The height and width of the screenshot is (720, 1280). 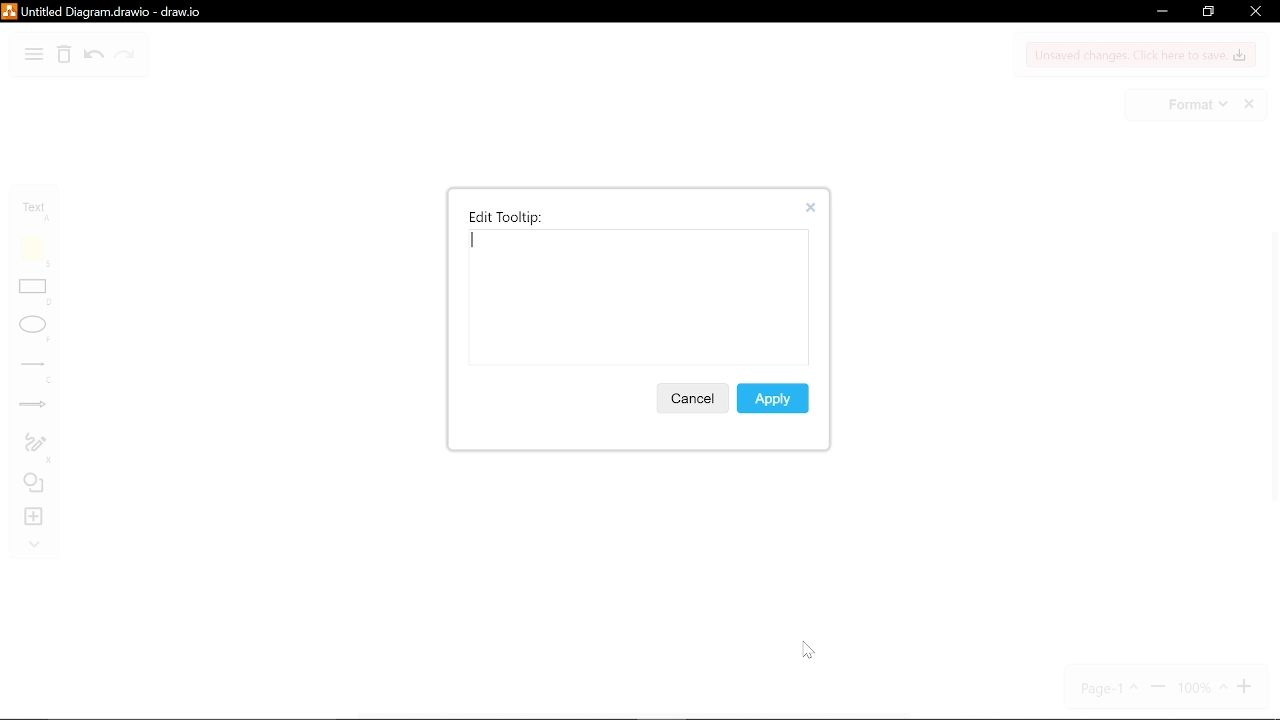 I want to click on close, so click(x=1251, y=105).